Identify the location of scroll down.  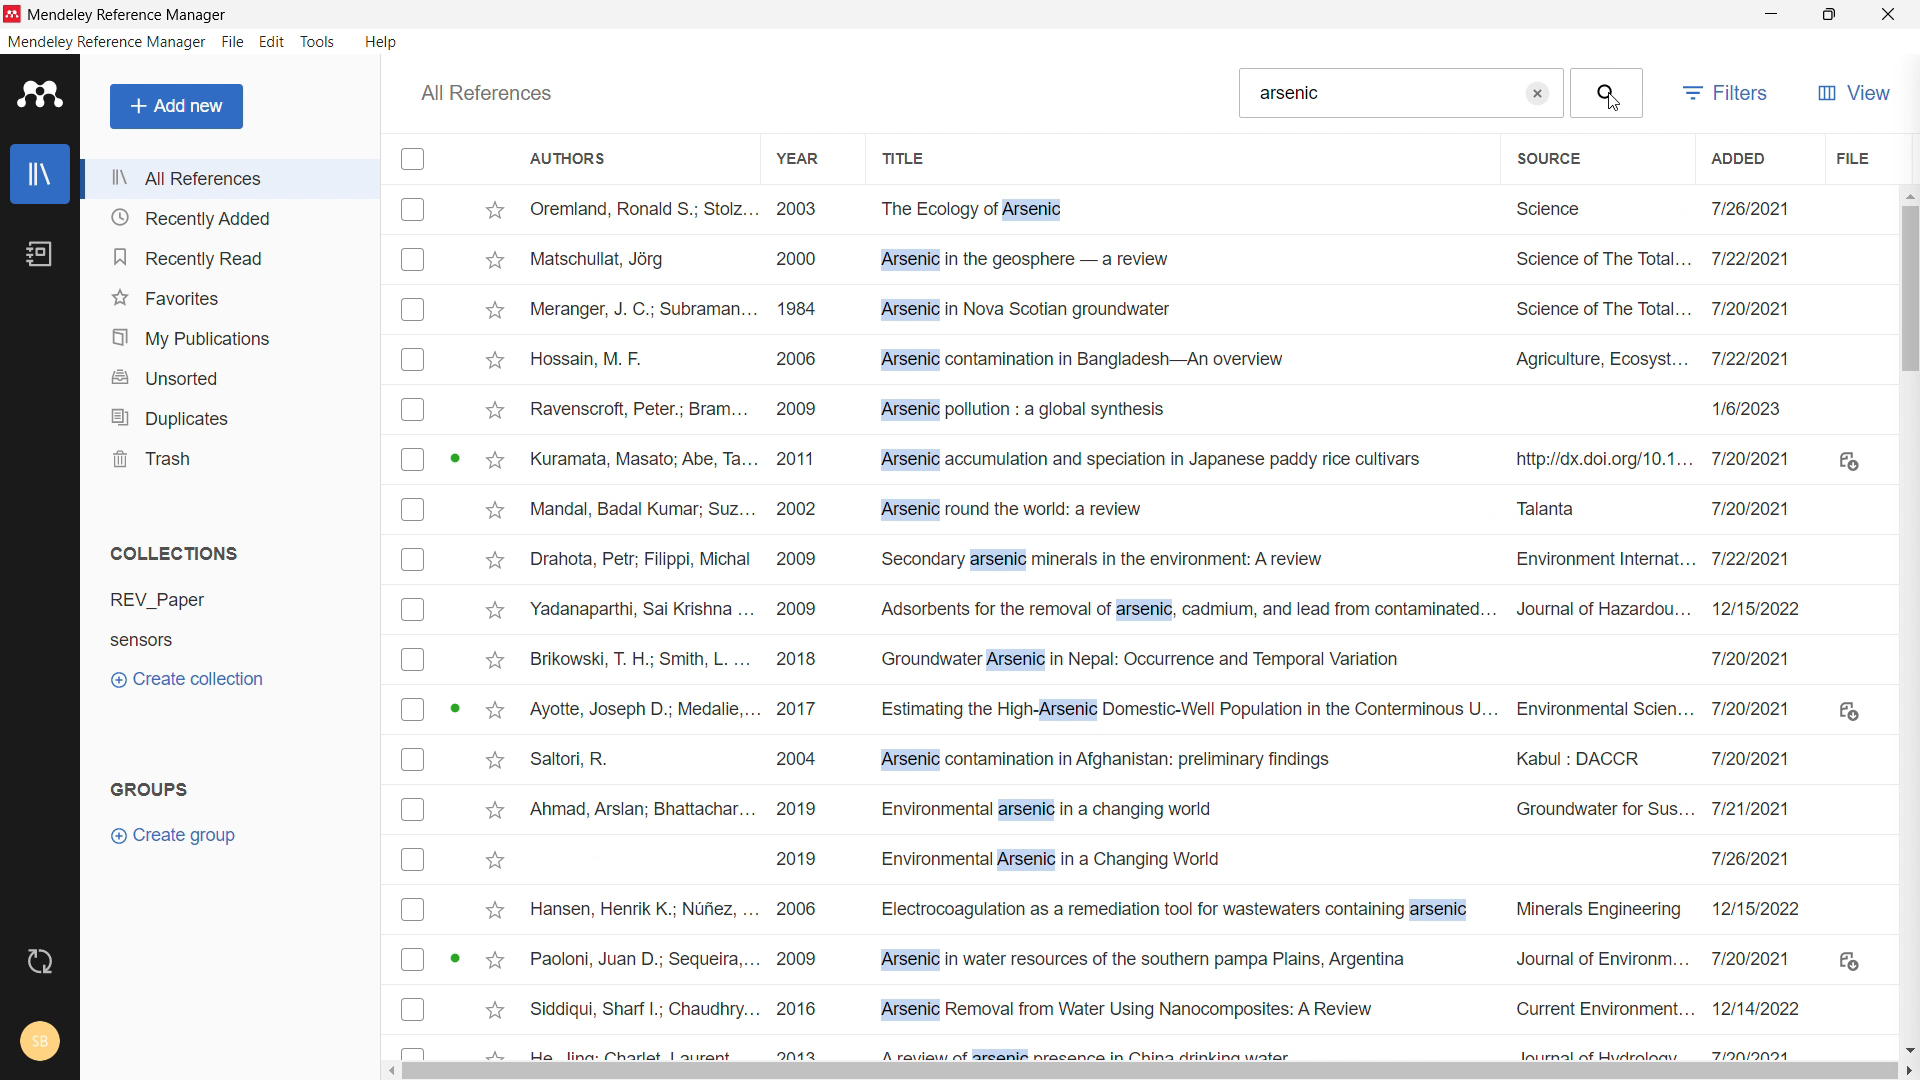
(1908, 1046).